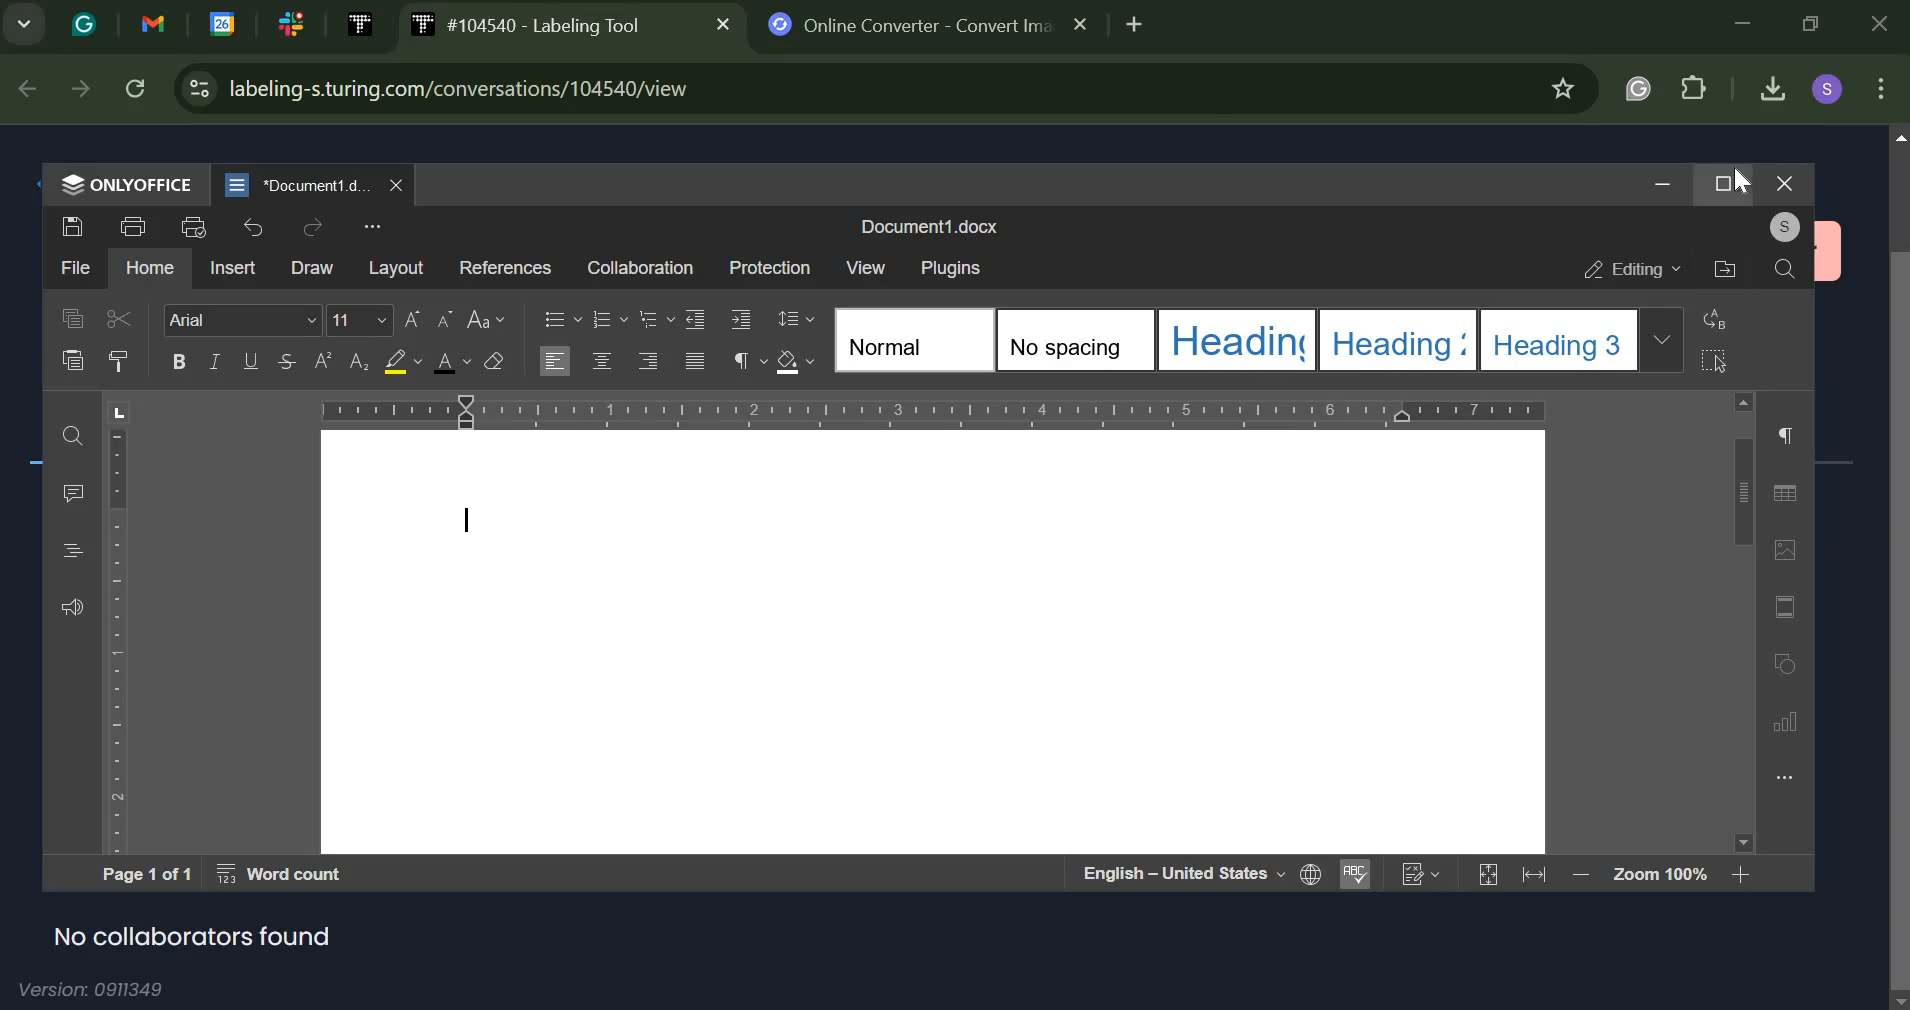  I want to click on No spacing, so click(1077, 339).